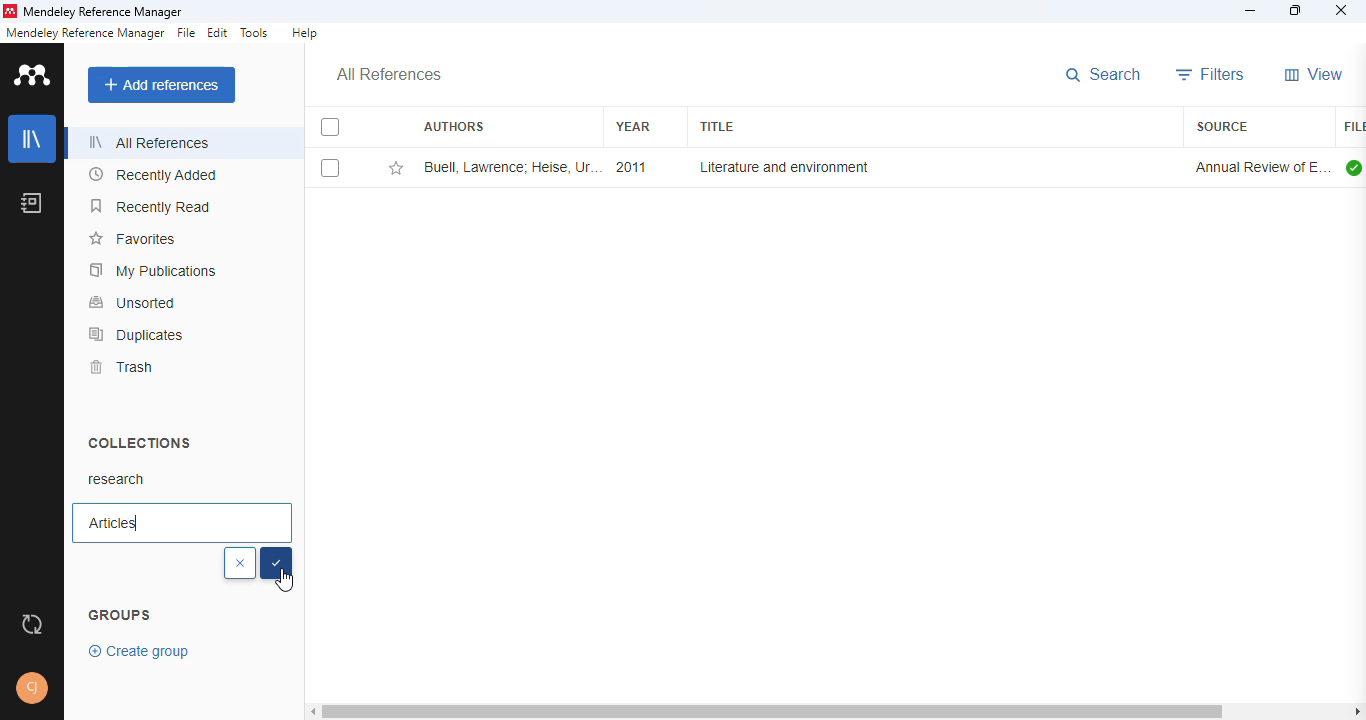 This screenshot has width=1366, height=720. What do you see at coordinates (122, 367) in the screenshot?
I see `trash` at bounding box center [122, 367].